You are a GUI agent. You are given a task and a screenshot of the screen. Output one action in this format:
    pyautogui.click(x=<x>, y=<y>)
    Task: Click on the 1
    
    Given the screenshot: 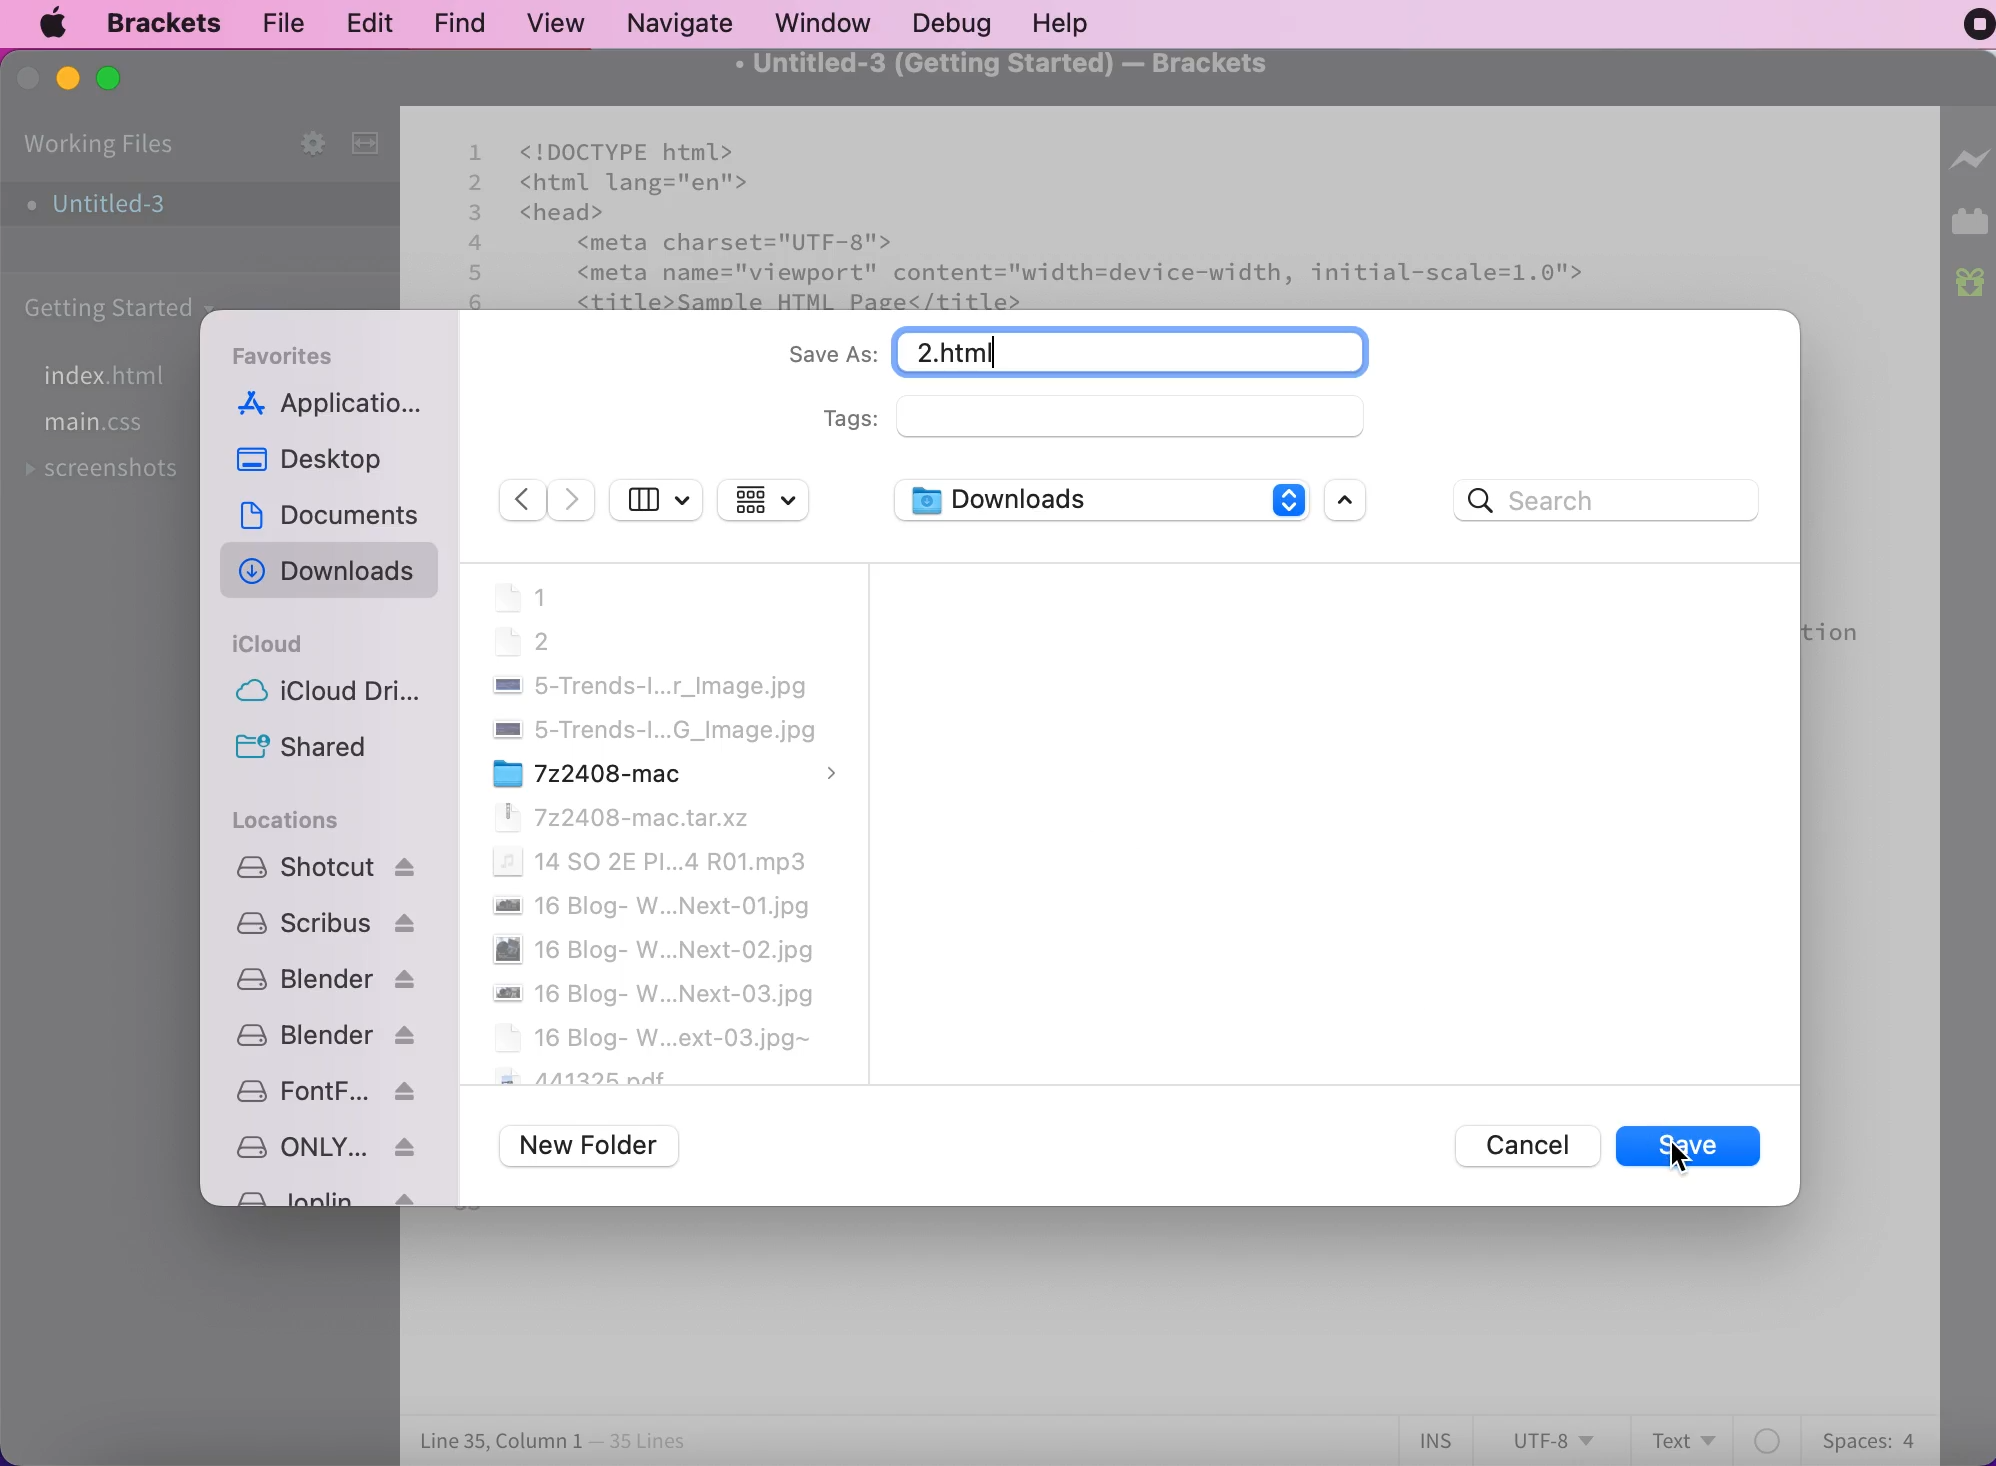 What is the action you would take?
    pyautogui.click(x=522, y=596)
    